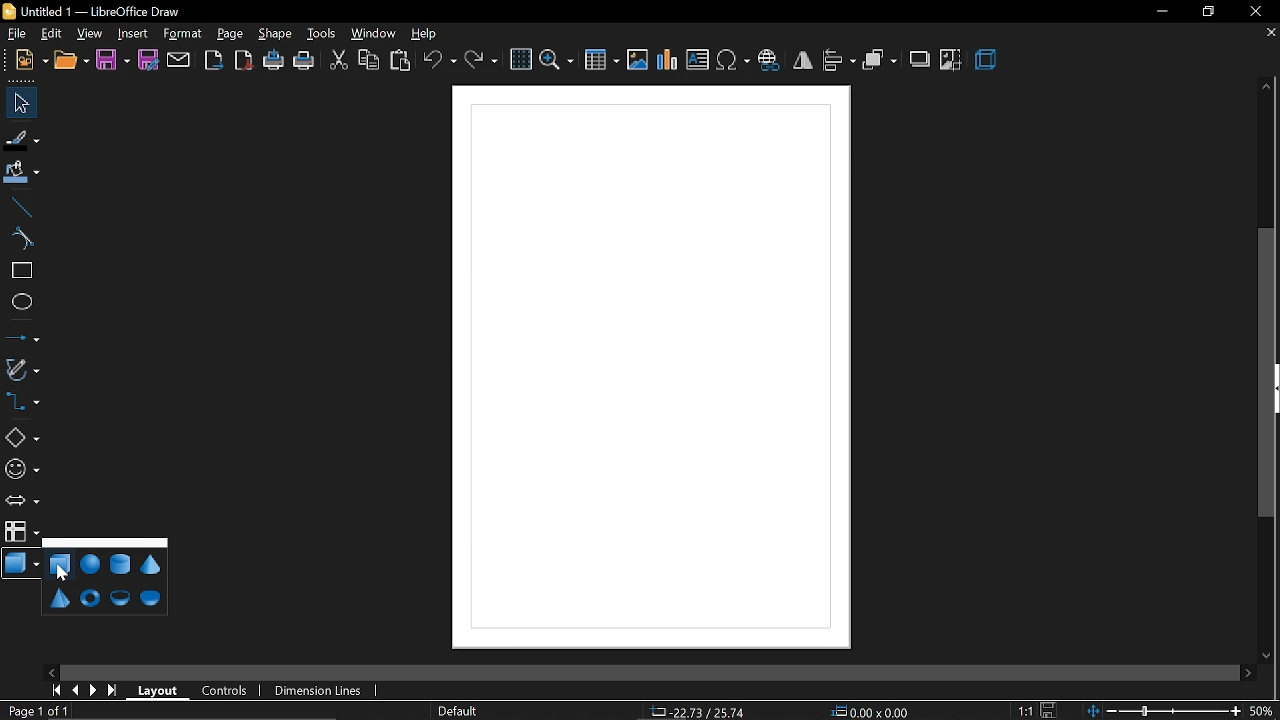 This screenshot has width=1280, height=720. What do you see at coordinates (304, 63) in the screenshot?
I see `print` at bounding box center [304, 63].